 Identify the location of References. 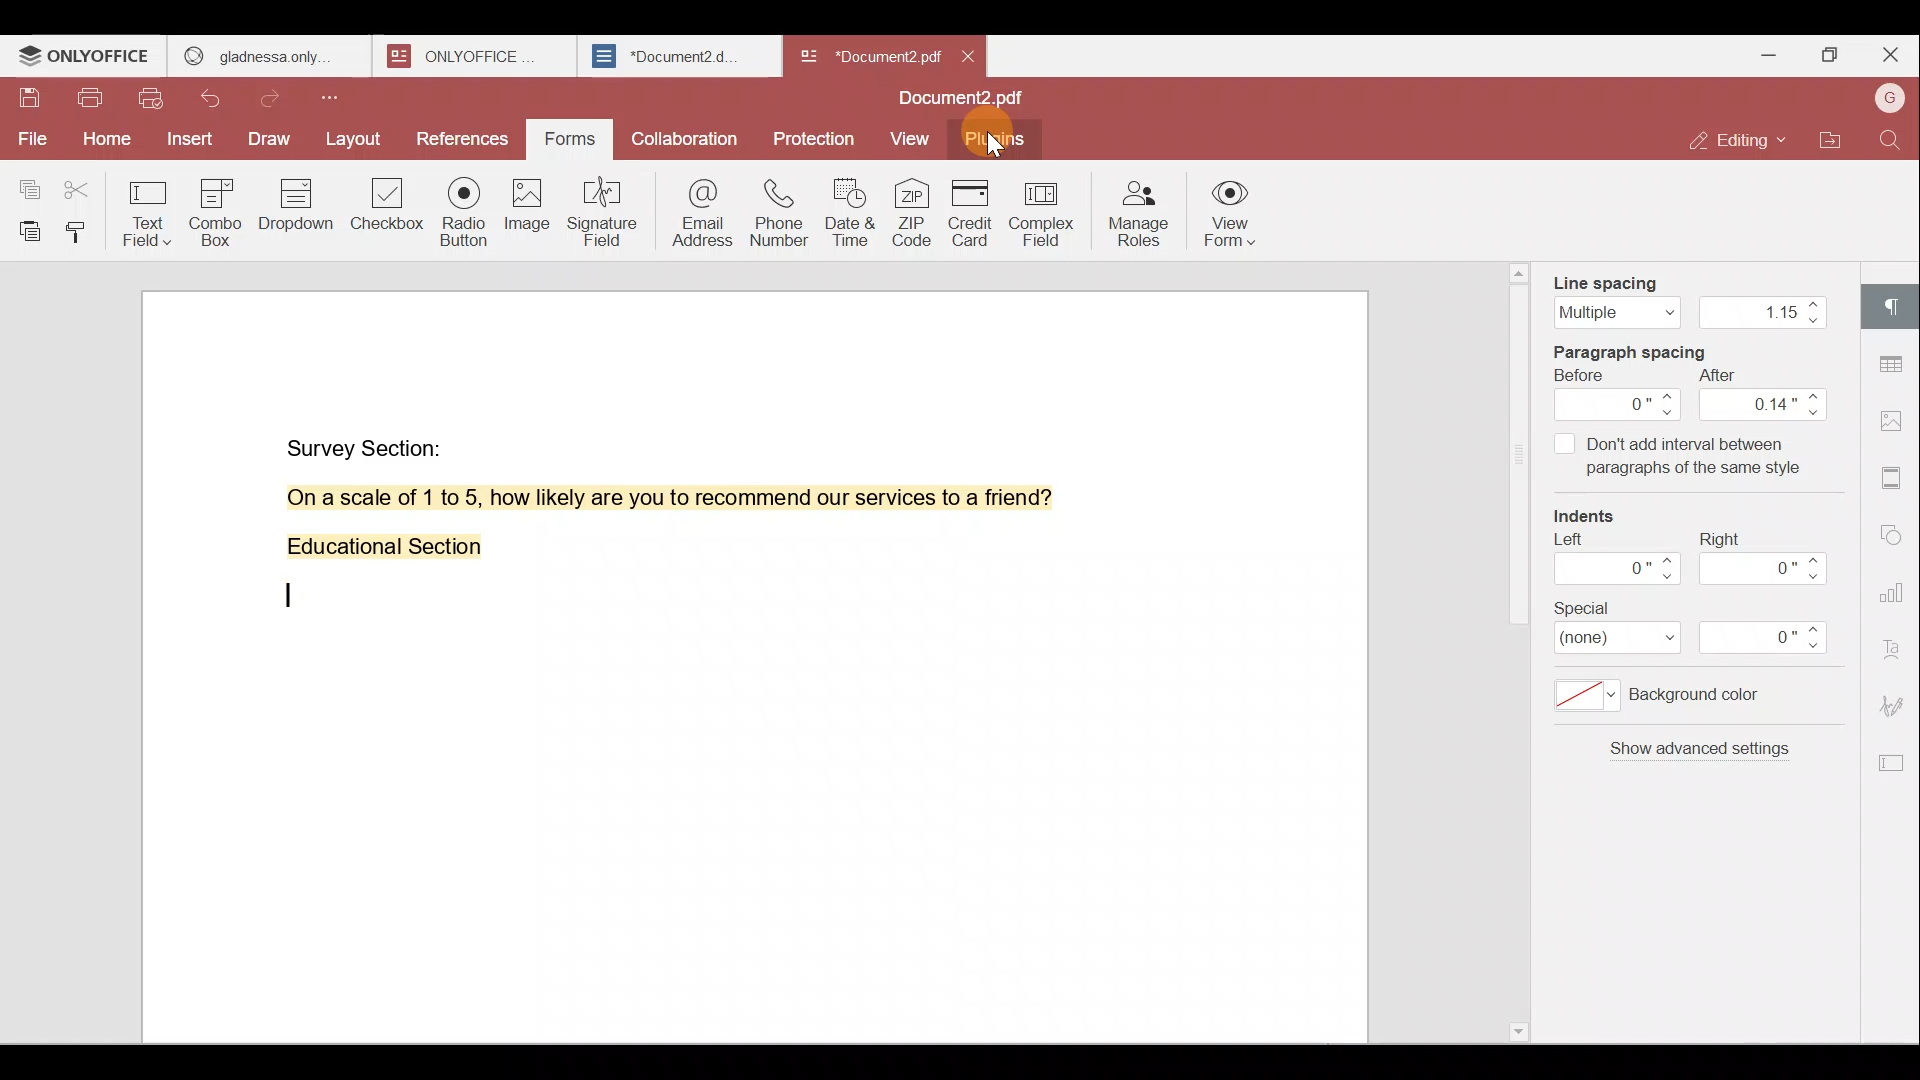
(464, 141).